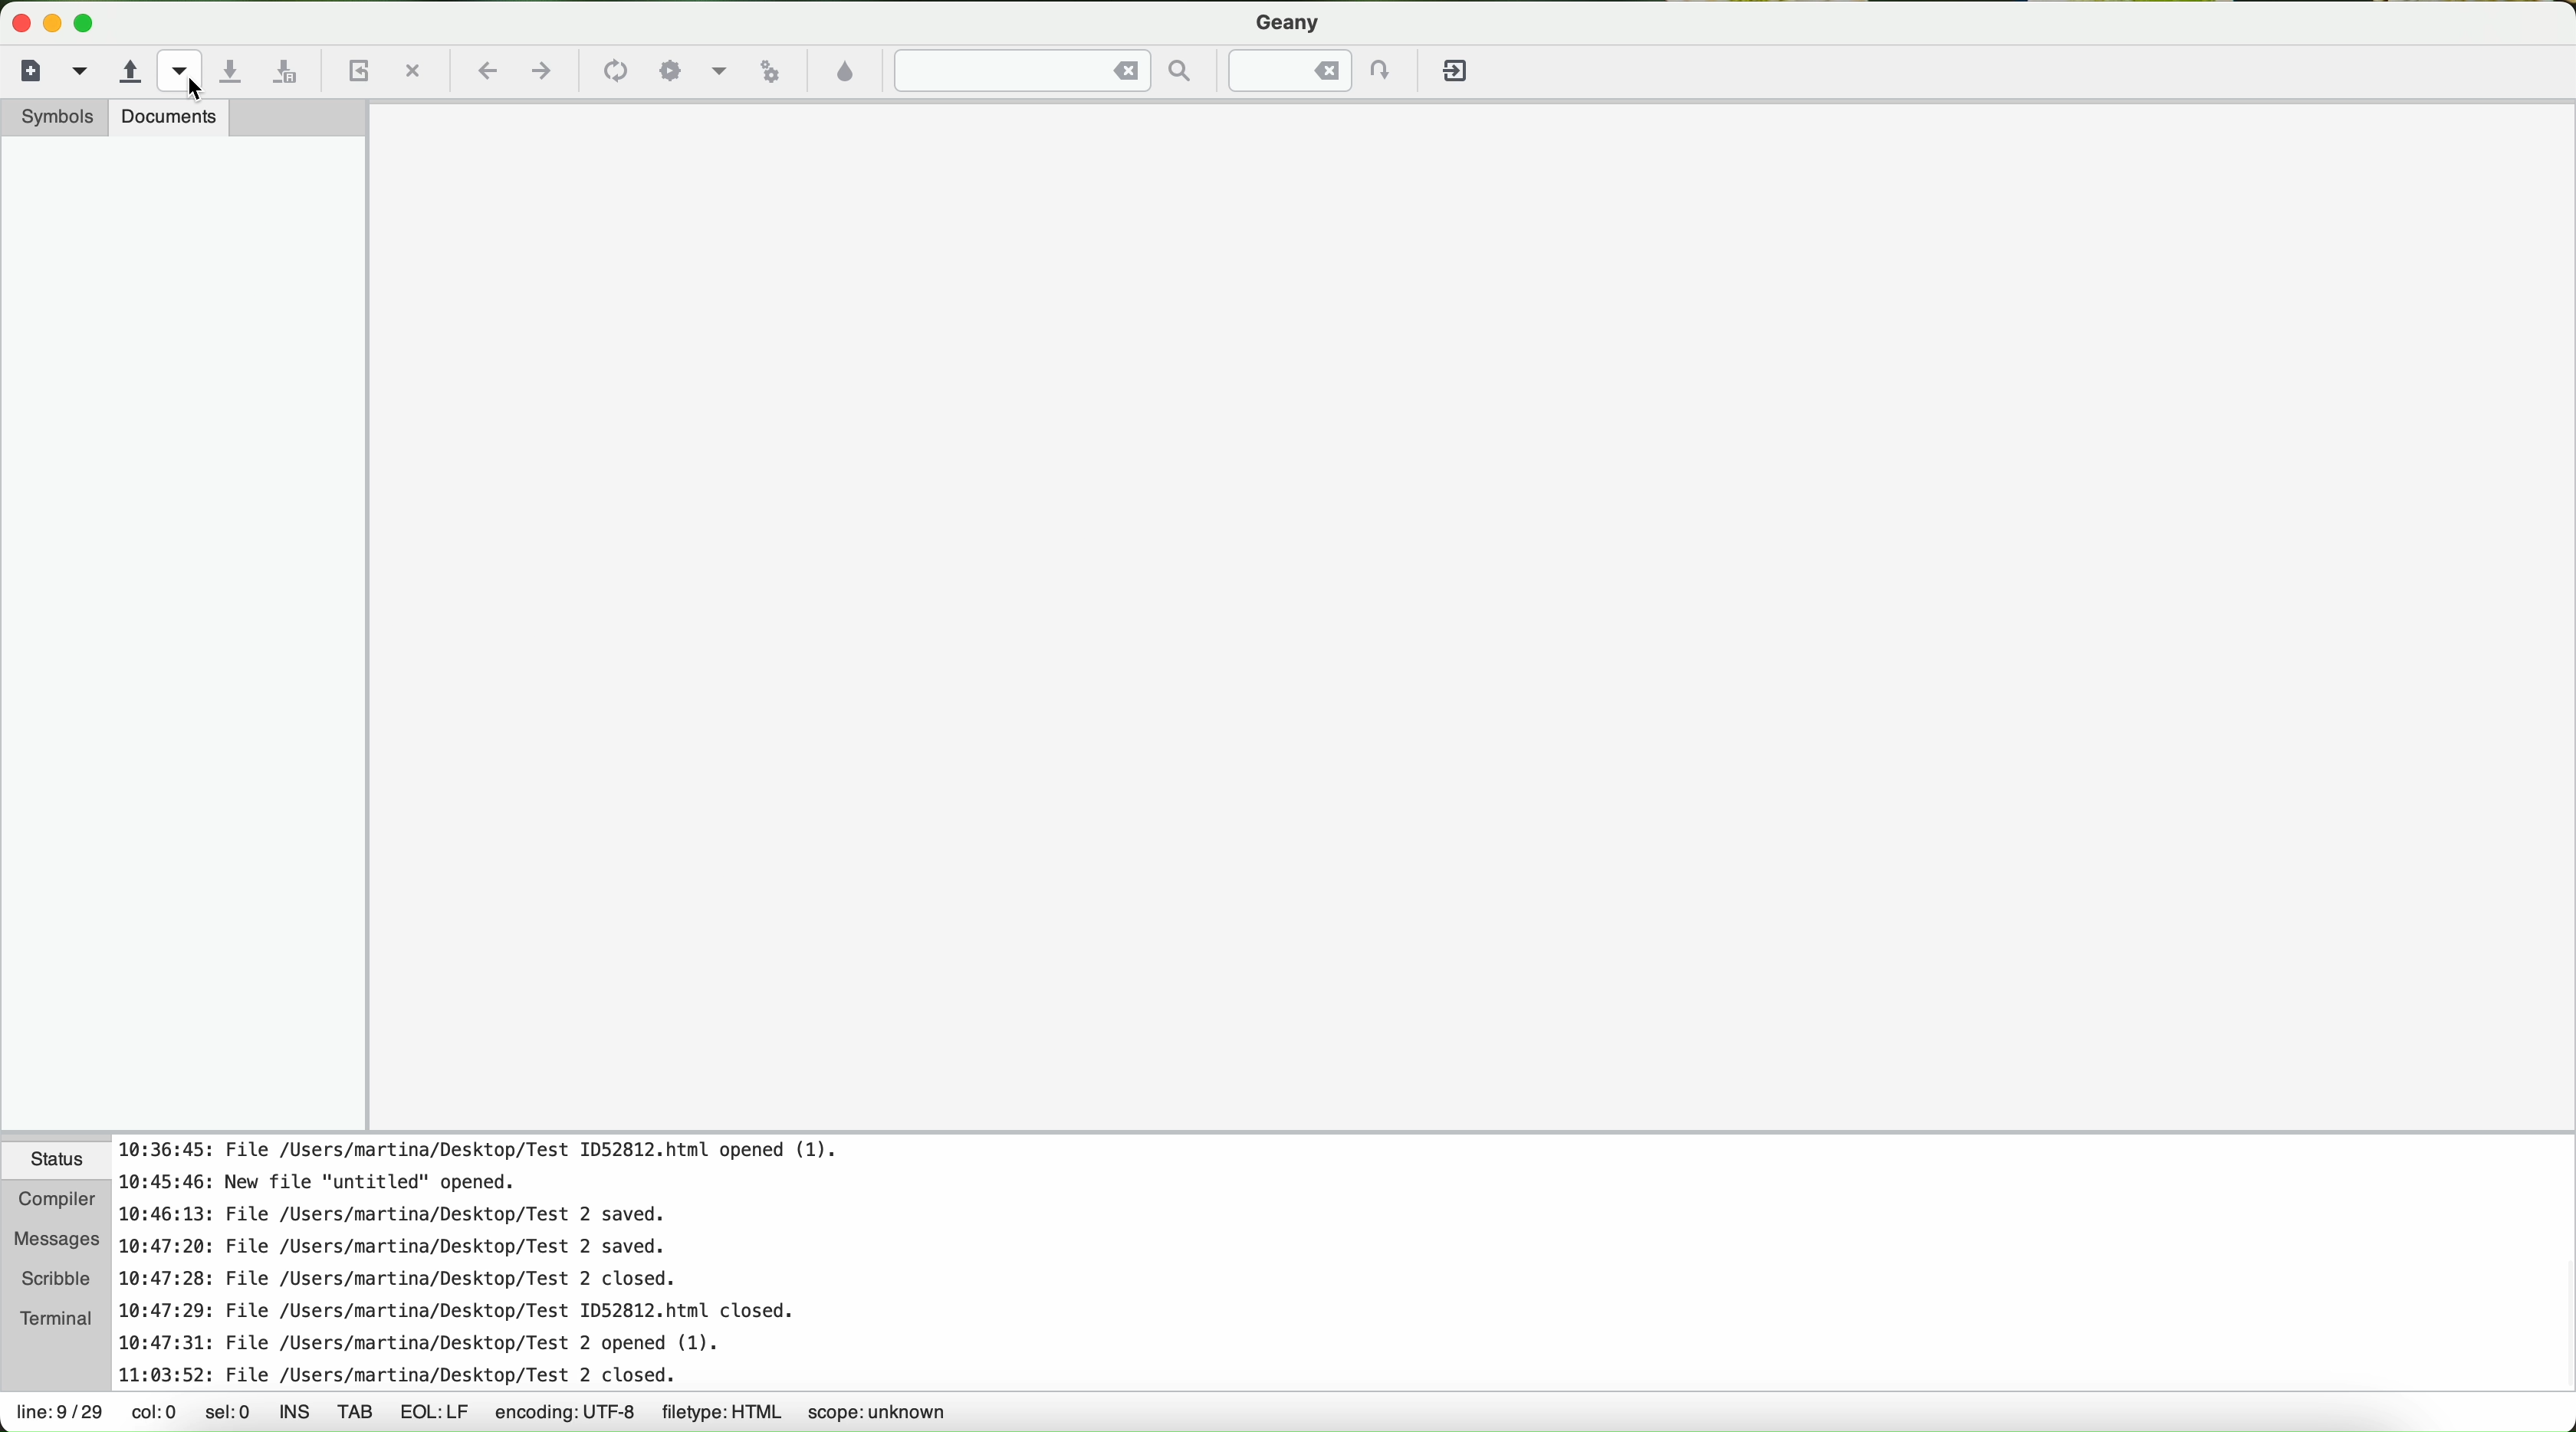 This screenshot has height=1432, width=2576. I want to click on icon, so click(612, 73).